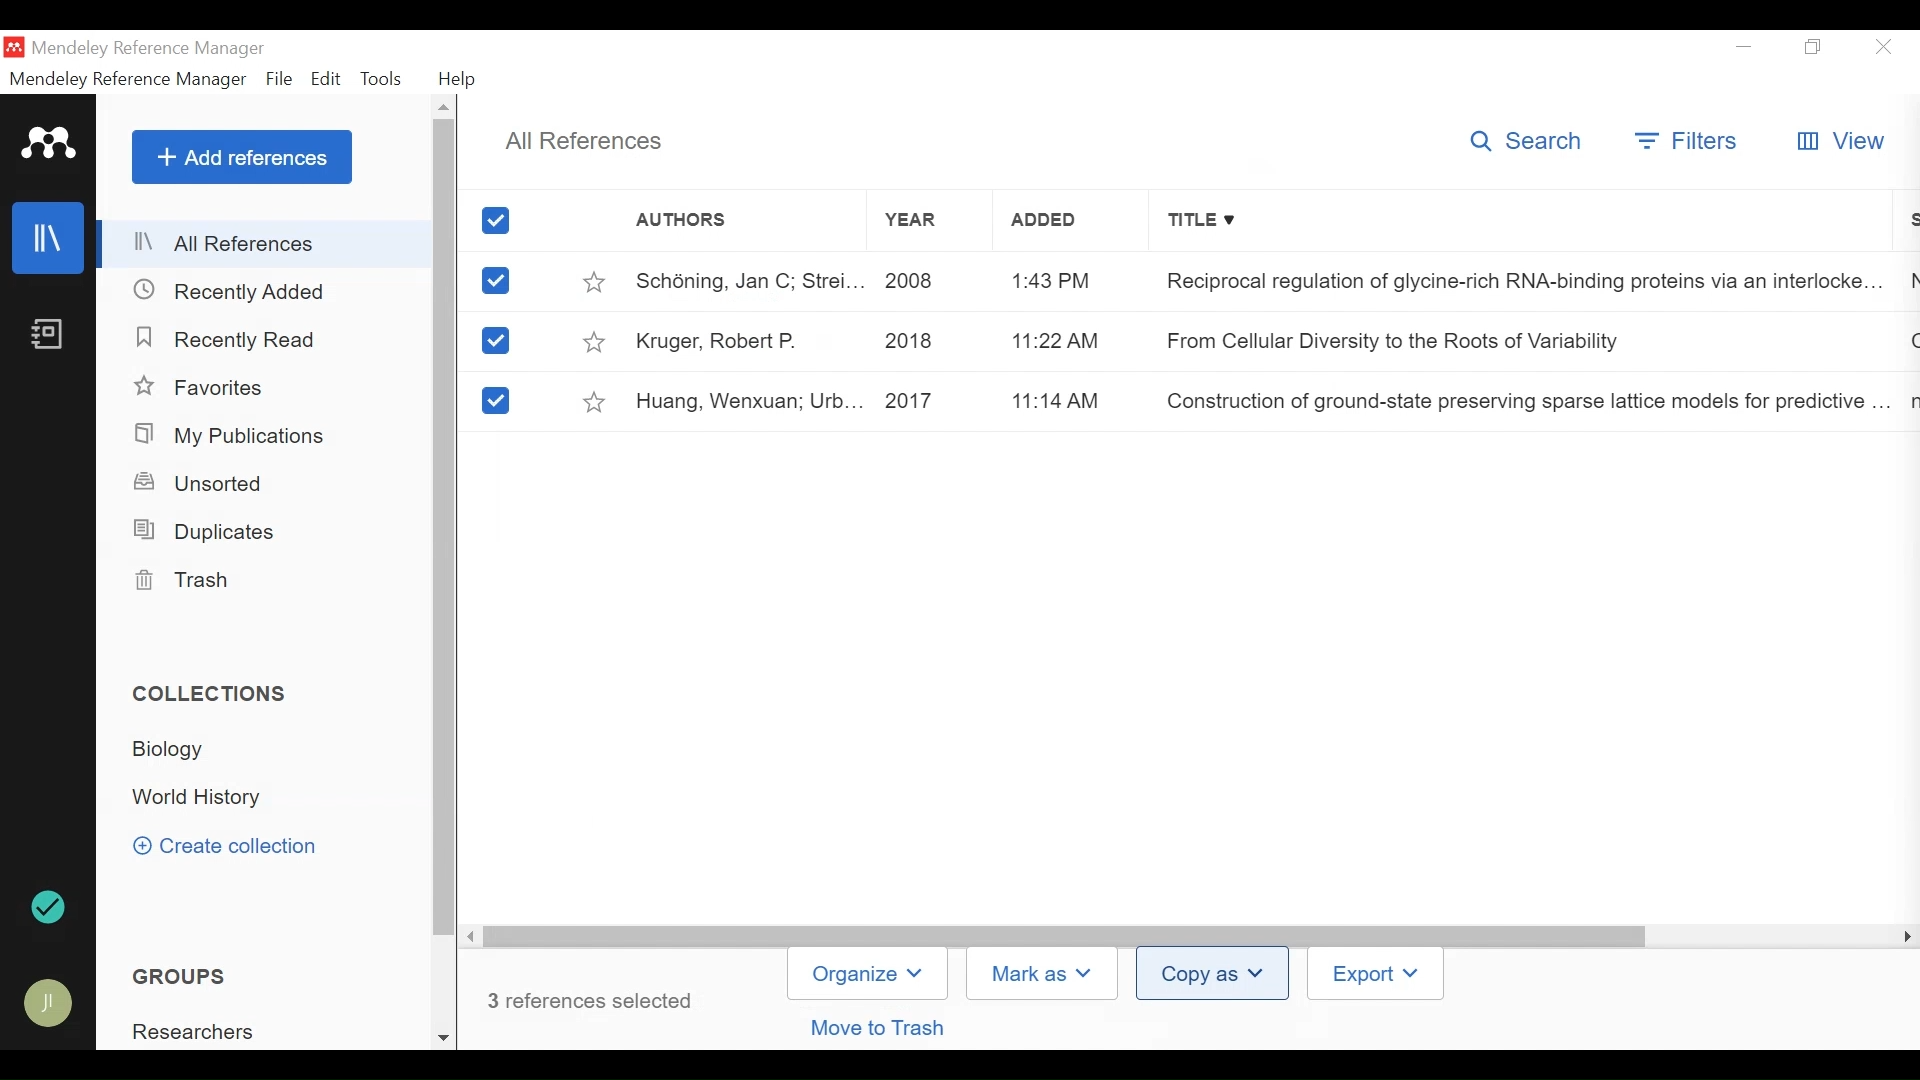  Describe the element at coordinates (47, 238) in the screenshot. I see `Library` at that location.